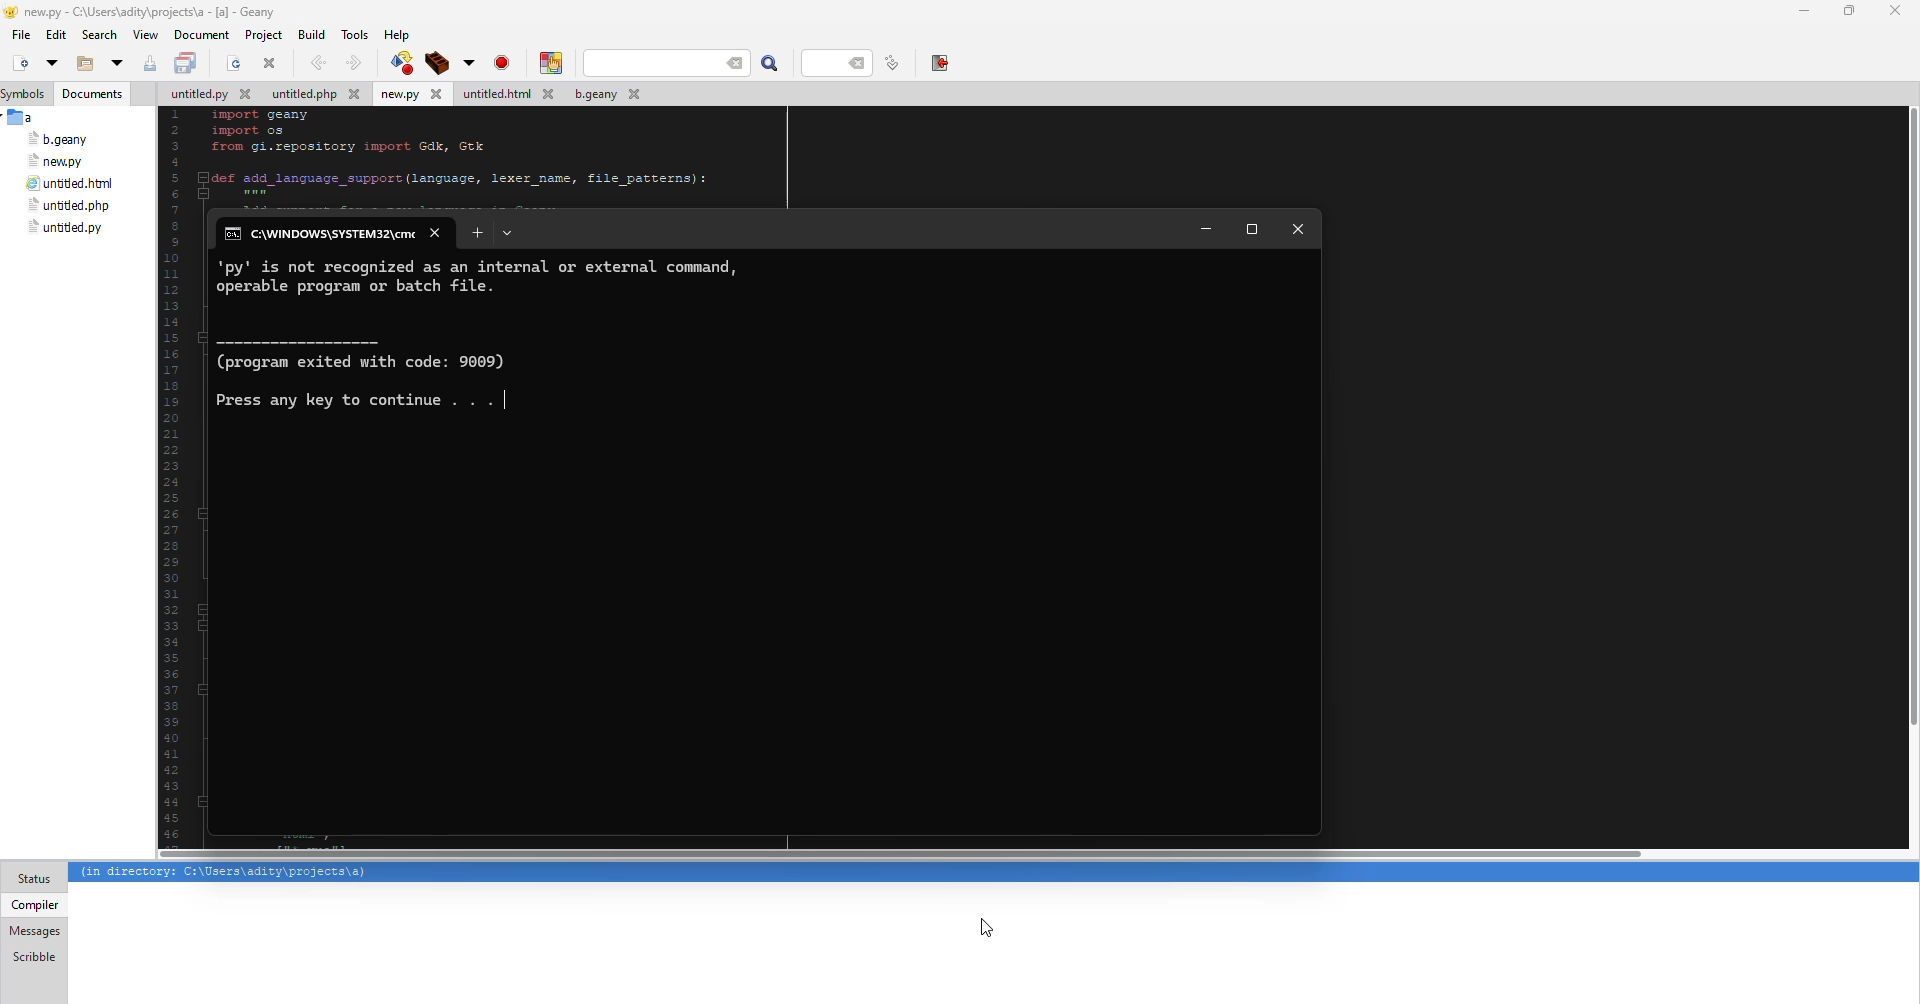 The image size is (1920, 1004). I want to click on view, so click(145, 36).